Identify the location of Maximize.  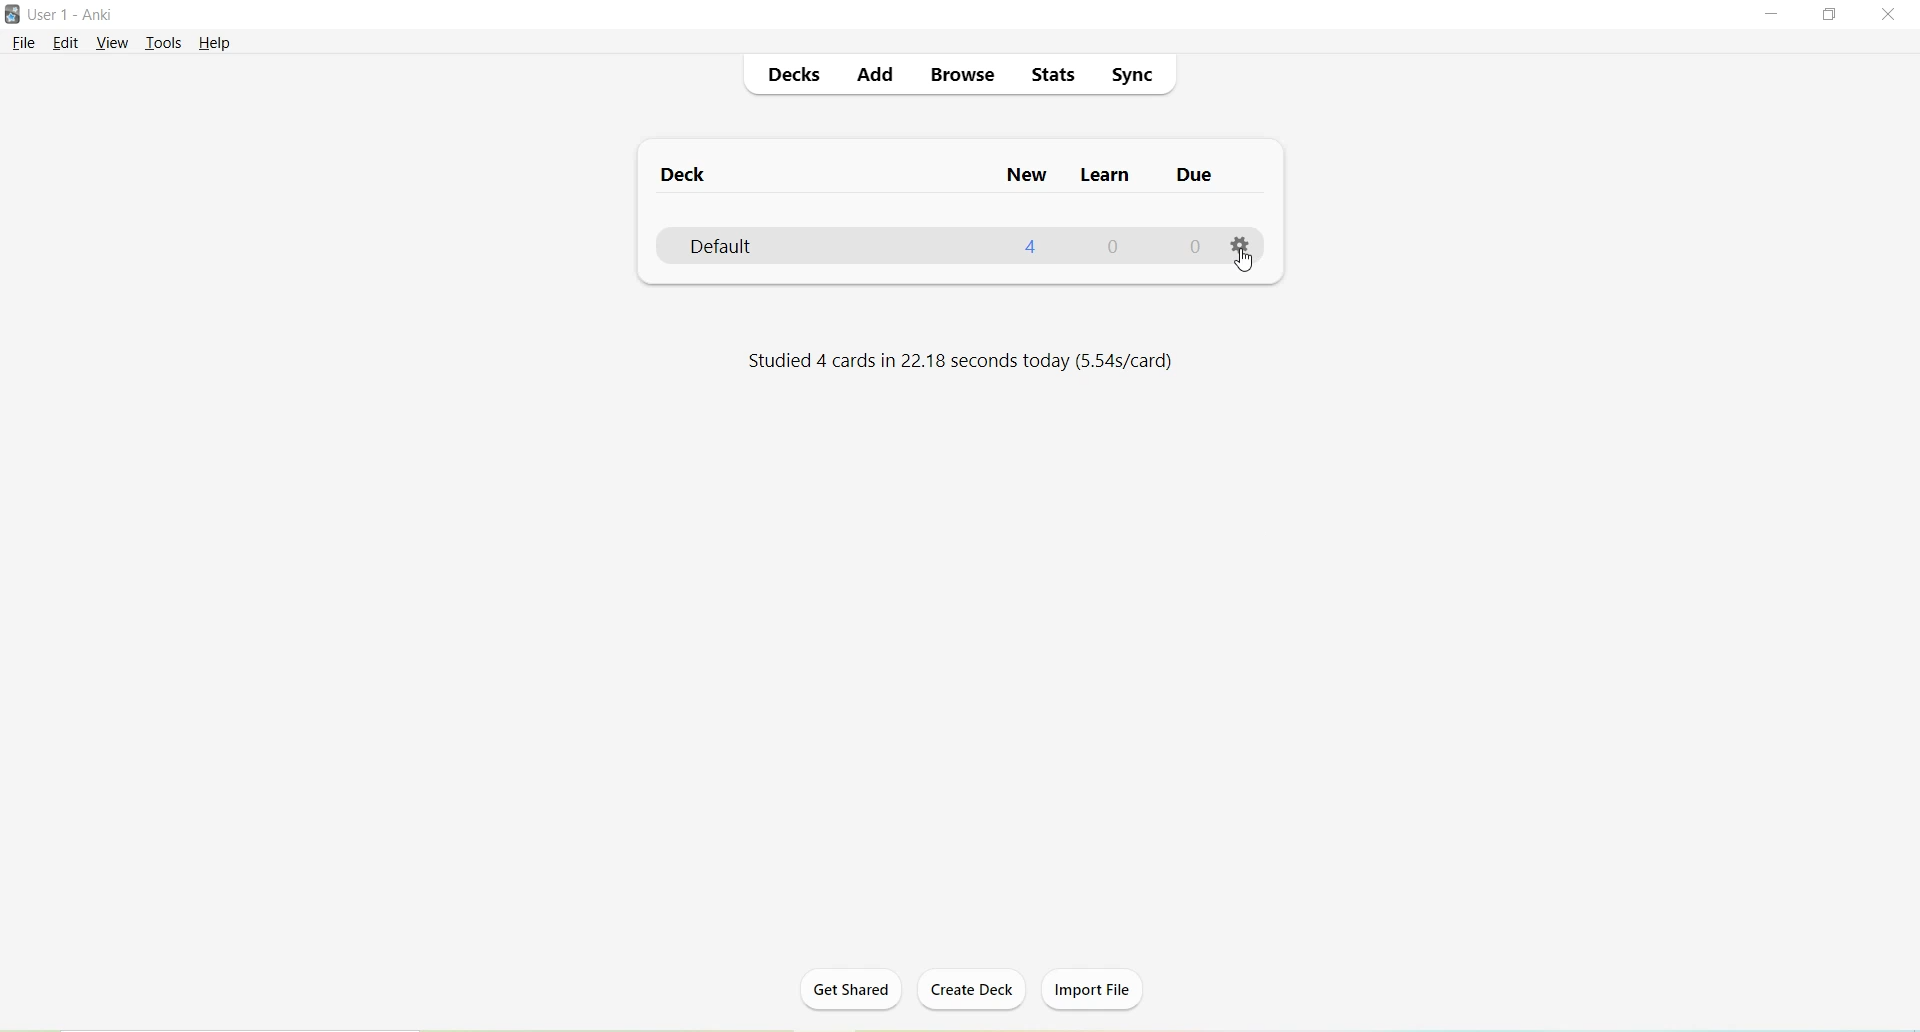
(1837, 15).